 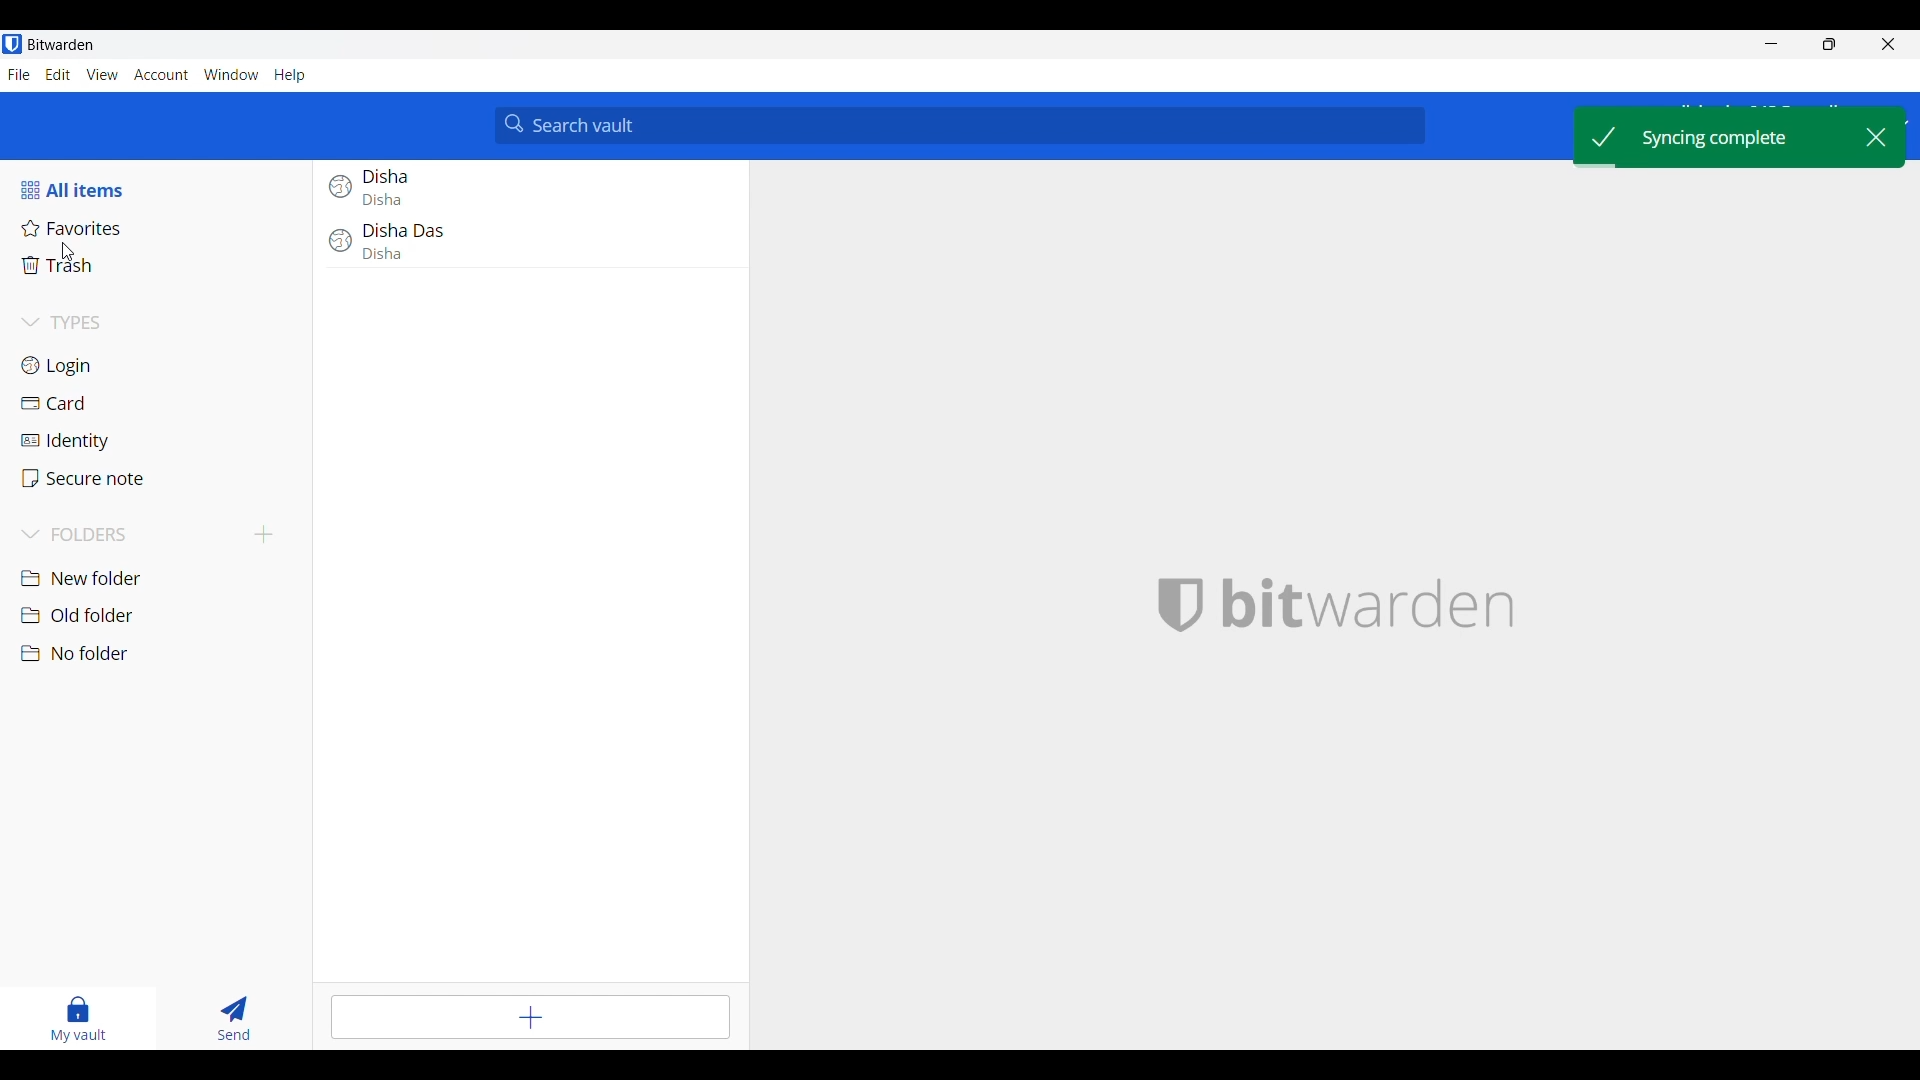 I want to click on My vault, so click(x=78, y=1020).